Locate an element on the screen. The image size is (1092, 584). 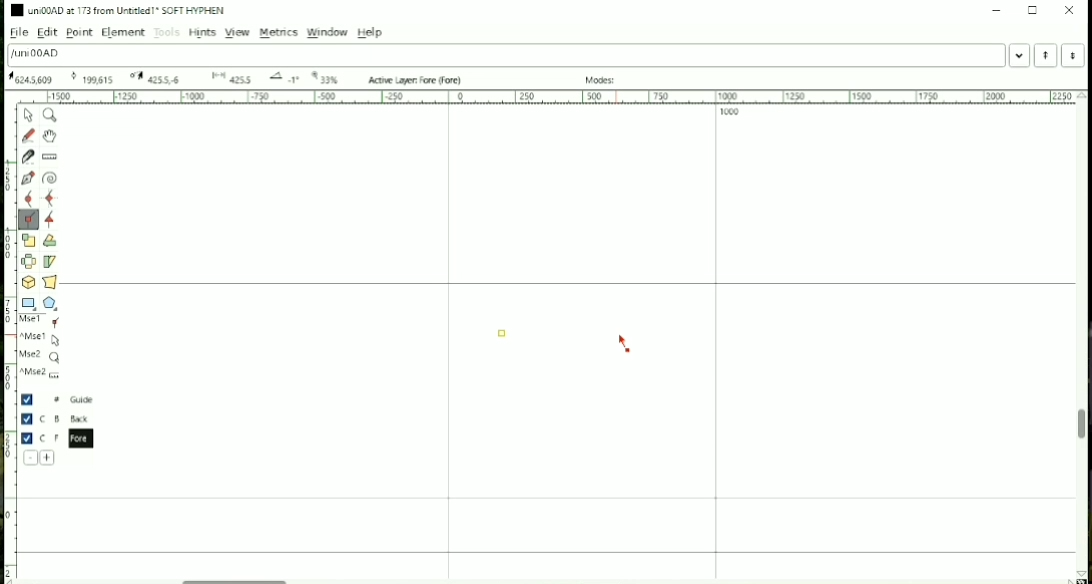
Rectangle or Ellipse is located at coordinates (29, 304).